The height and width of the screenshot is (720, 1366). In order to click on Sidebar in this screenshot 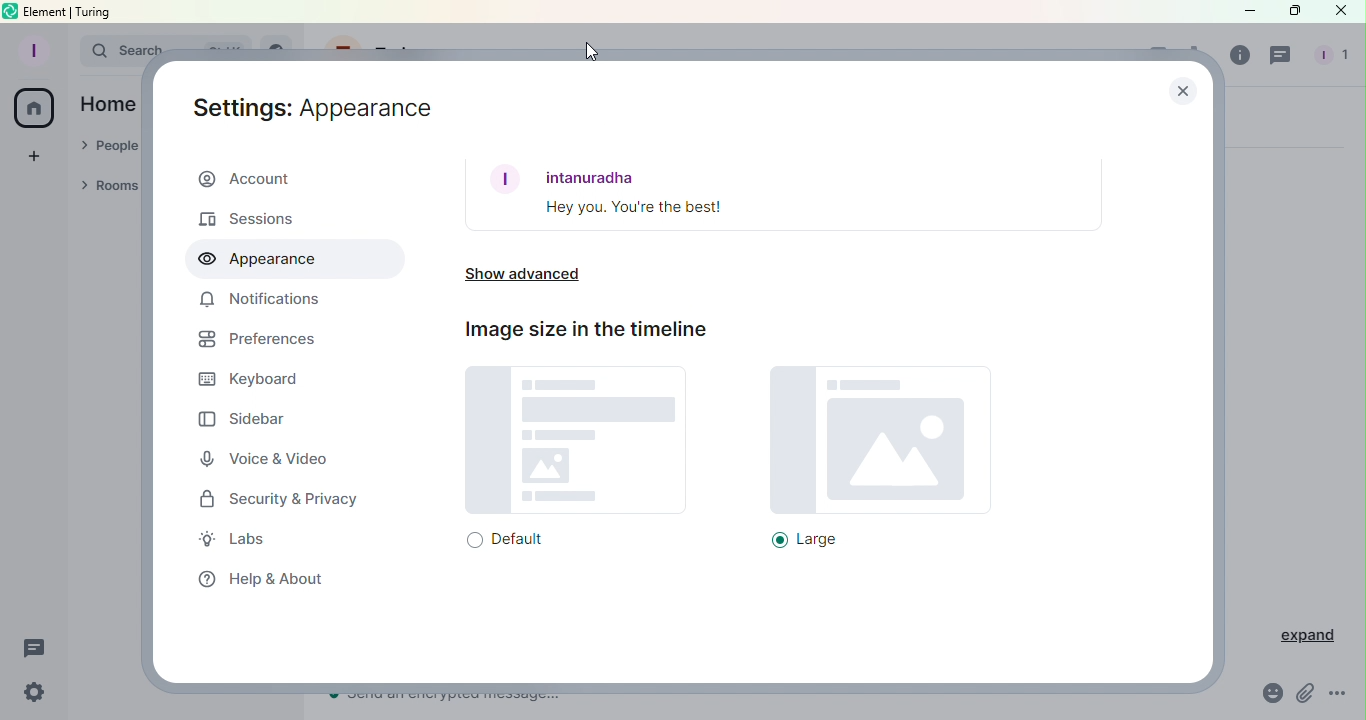, I will do `click(242, 418)`.